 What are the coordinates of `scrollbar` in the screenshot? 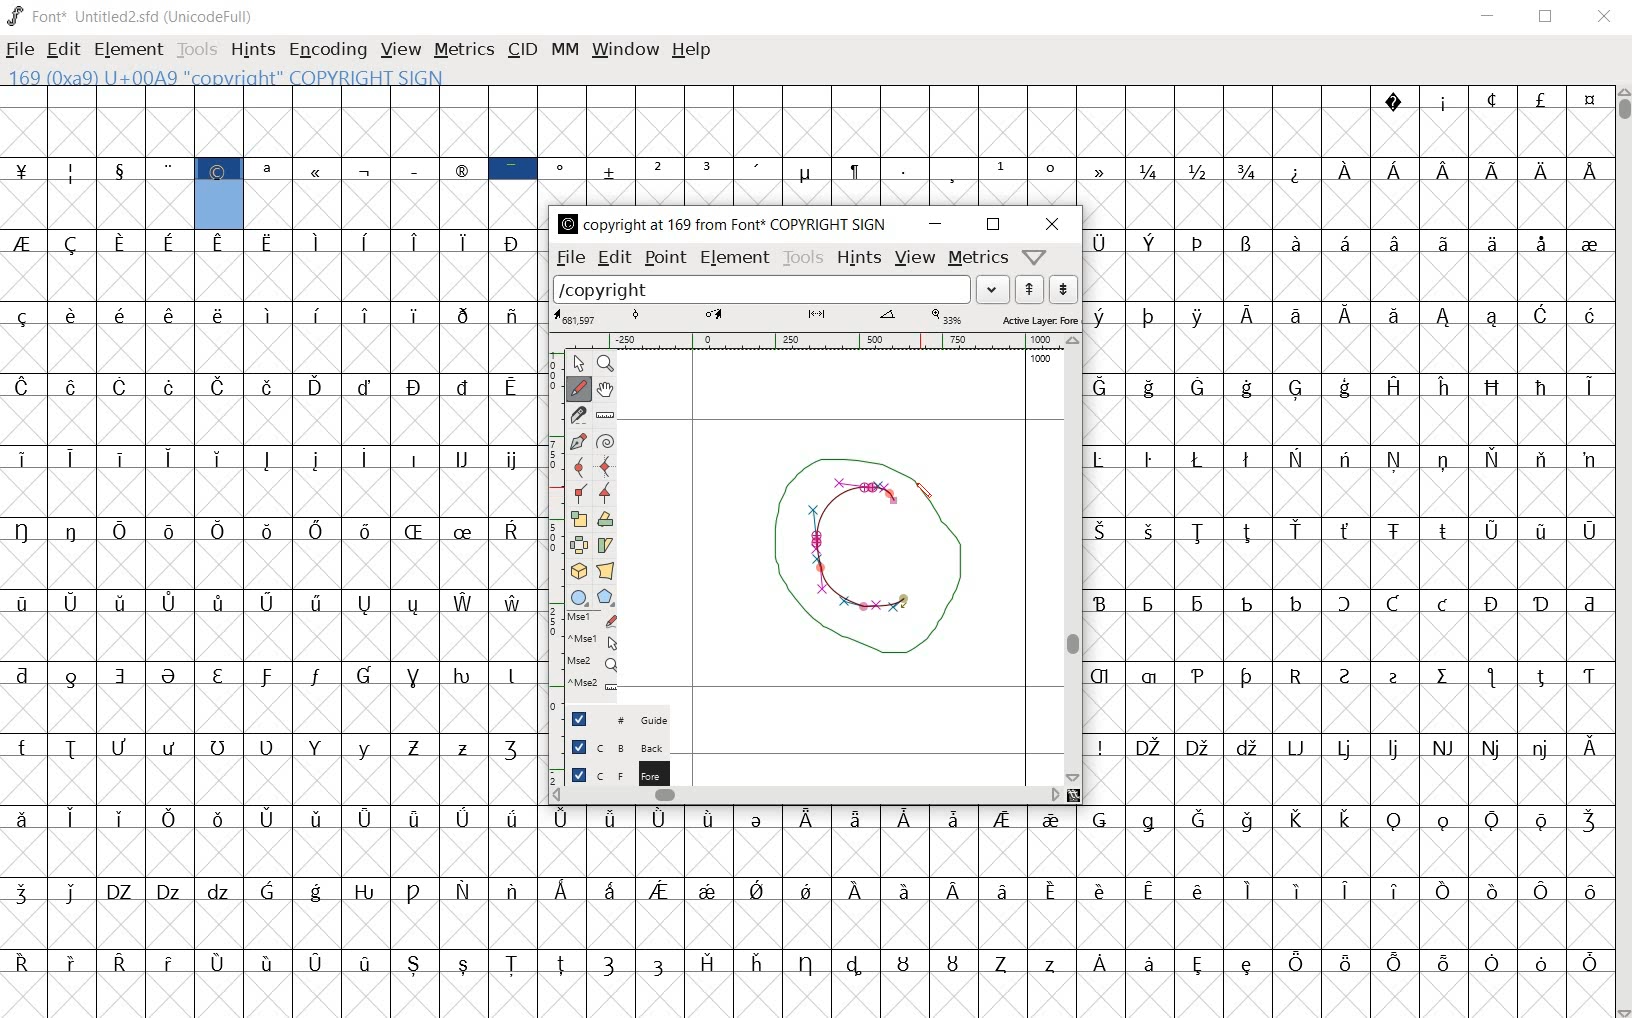 It's located at (1073, 561).